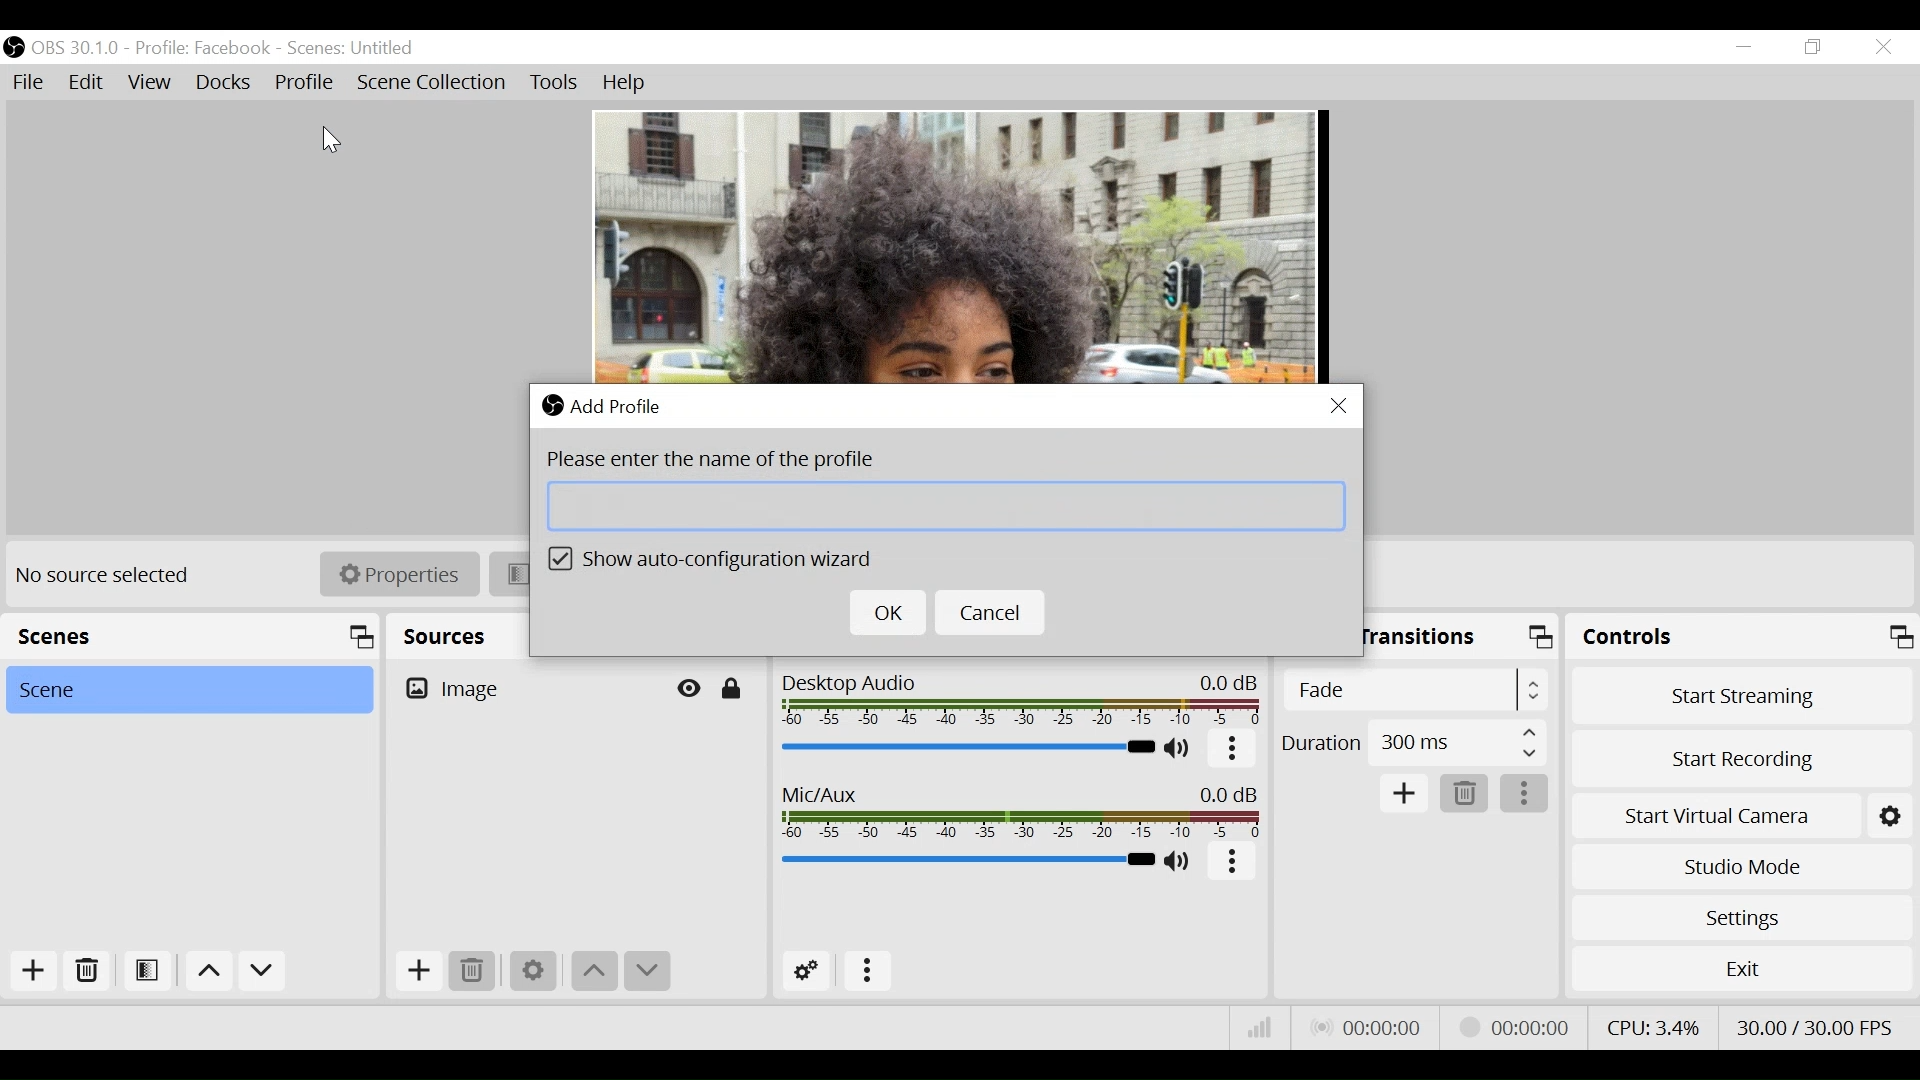 The image size is (1920, 1080). Describe the element at coordinates (1423, 636) in the screenshot. I see `Transitions` at that location.